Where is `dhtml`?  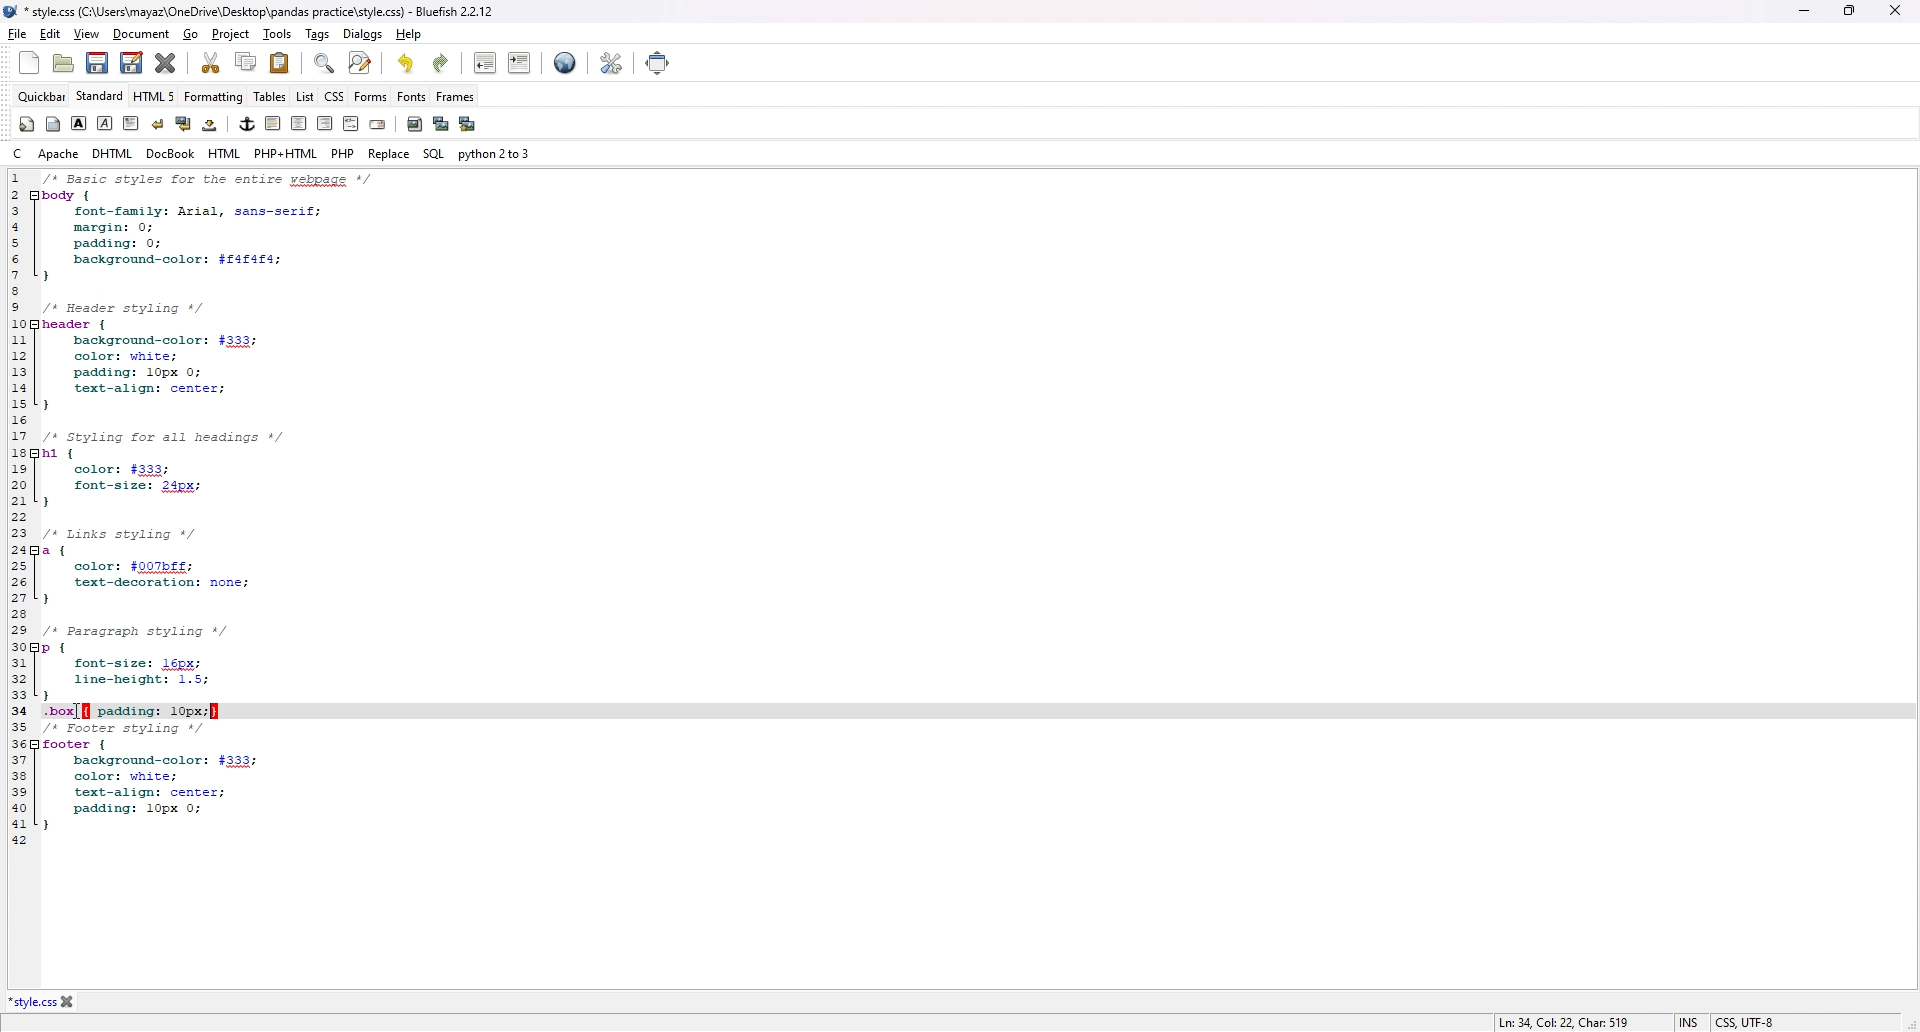 dhtml is located at coordinates (114, 153).